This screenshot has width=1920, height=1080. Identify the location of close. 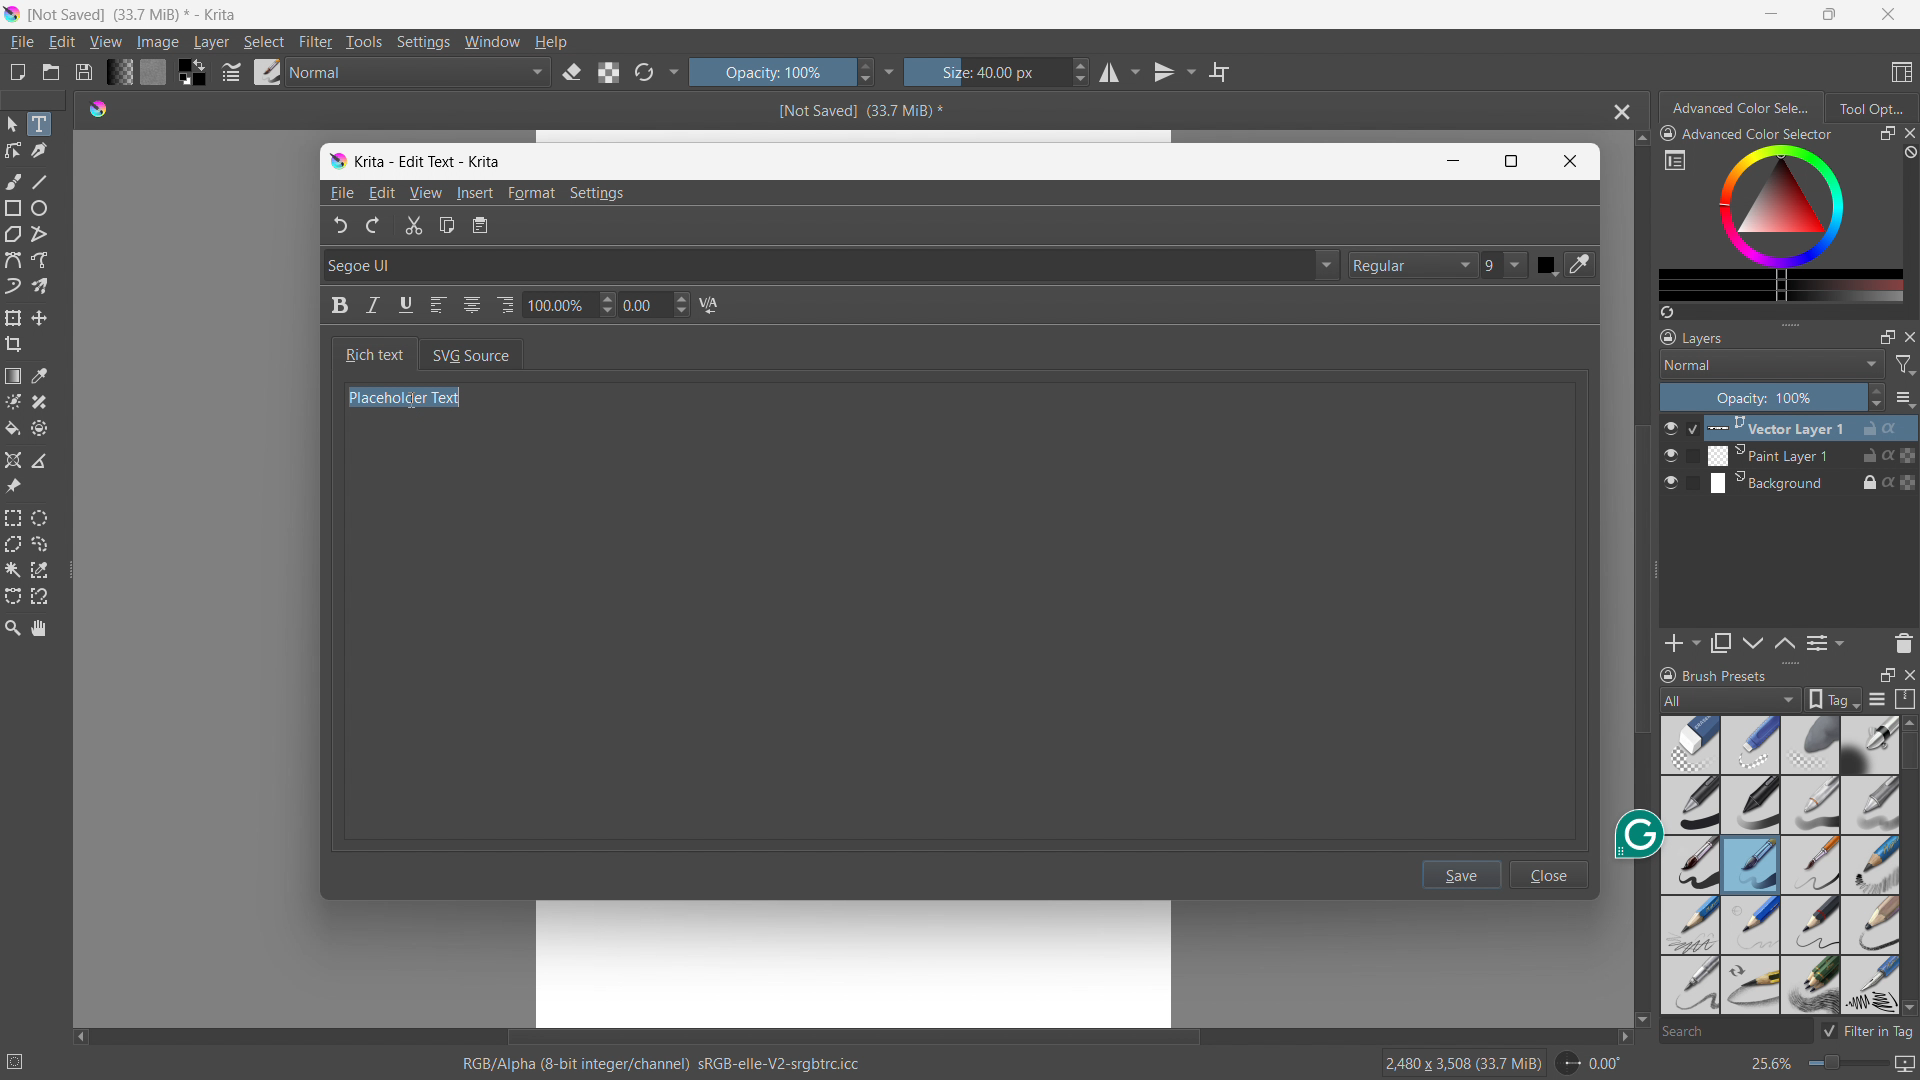
(1908, 336).